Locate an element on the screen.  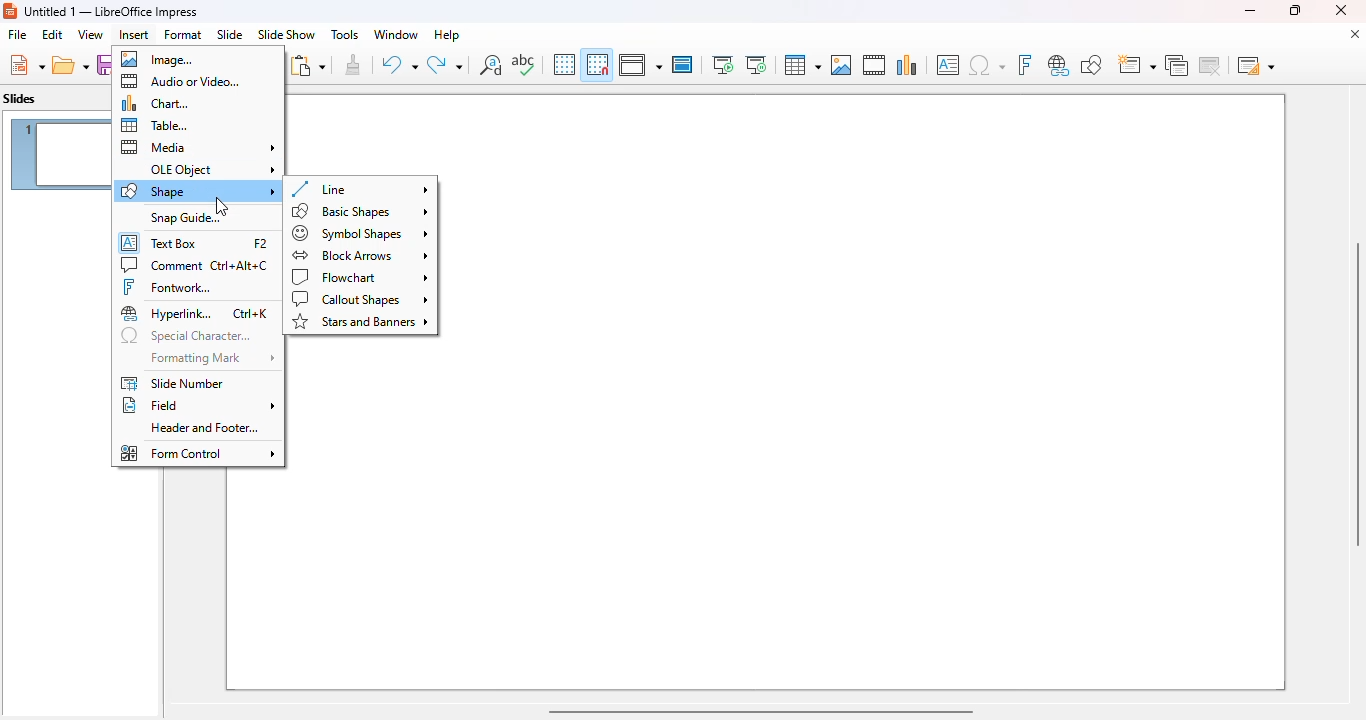
flowchart is located at coordinates (360, 277).